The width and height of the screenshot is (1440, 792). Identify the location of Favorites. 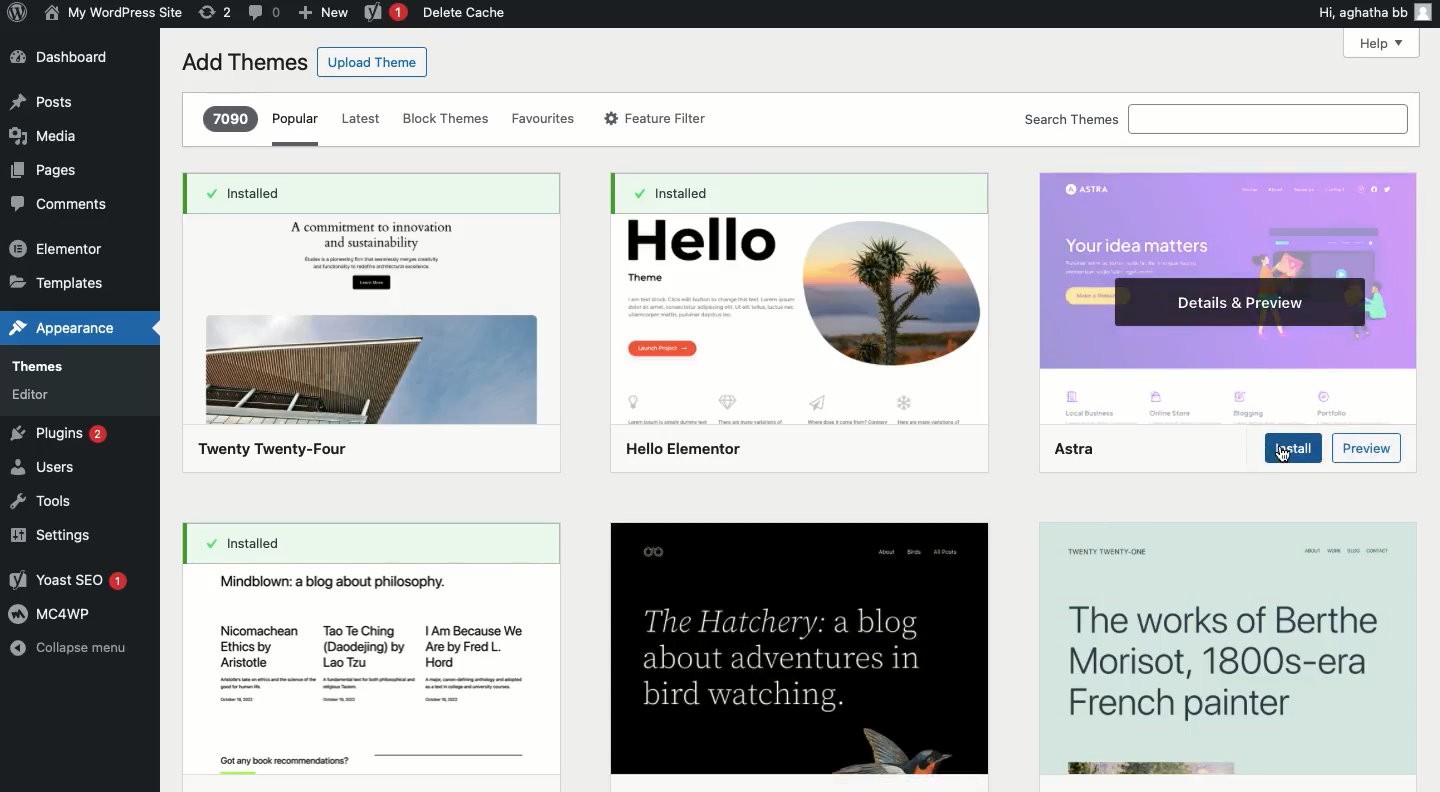
(541, 119).